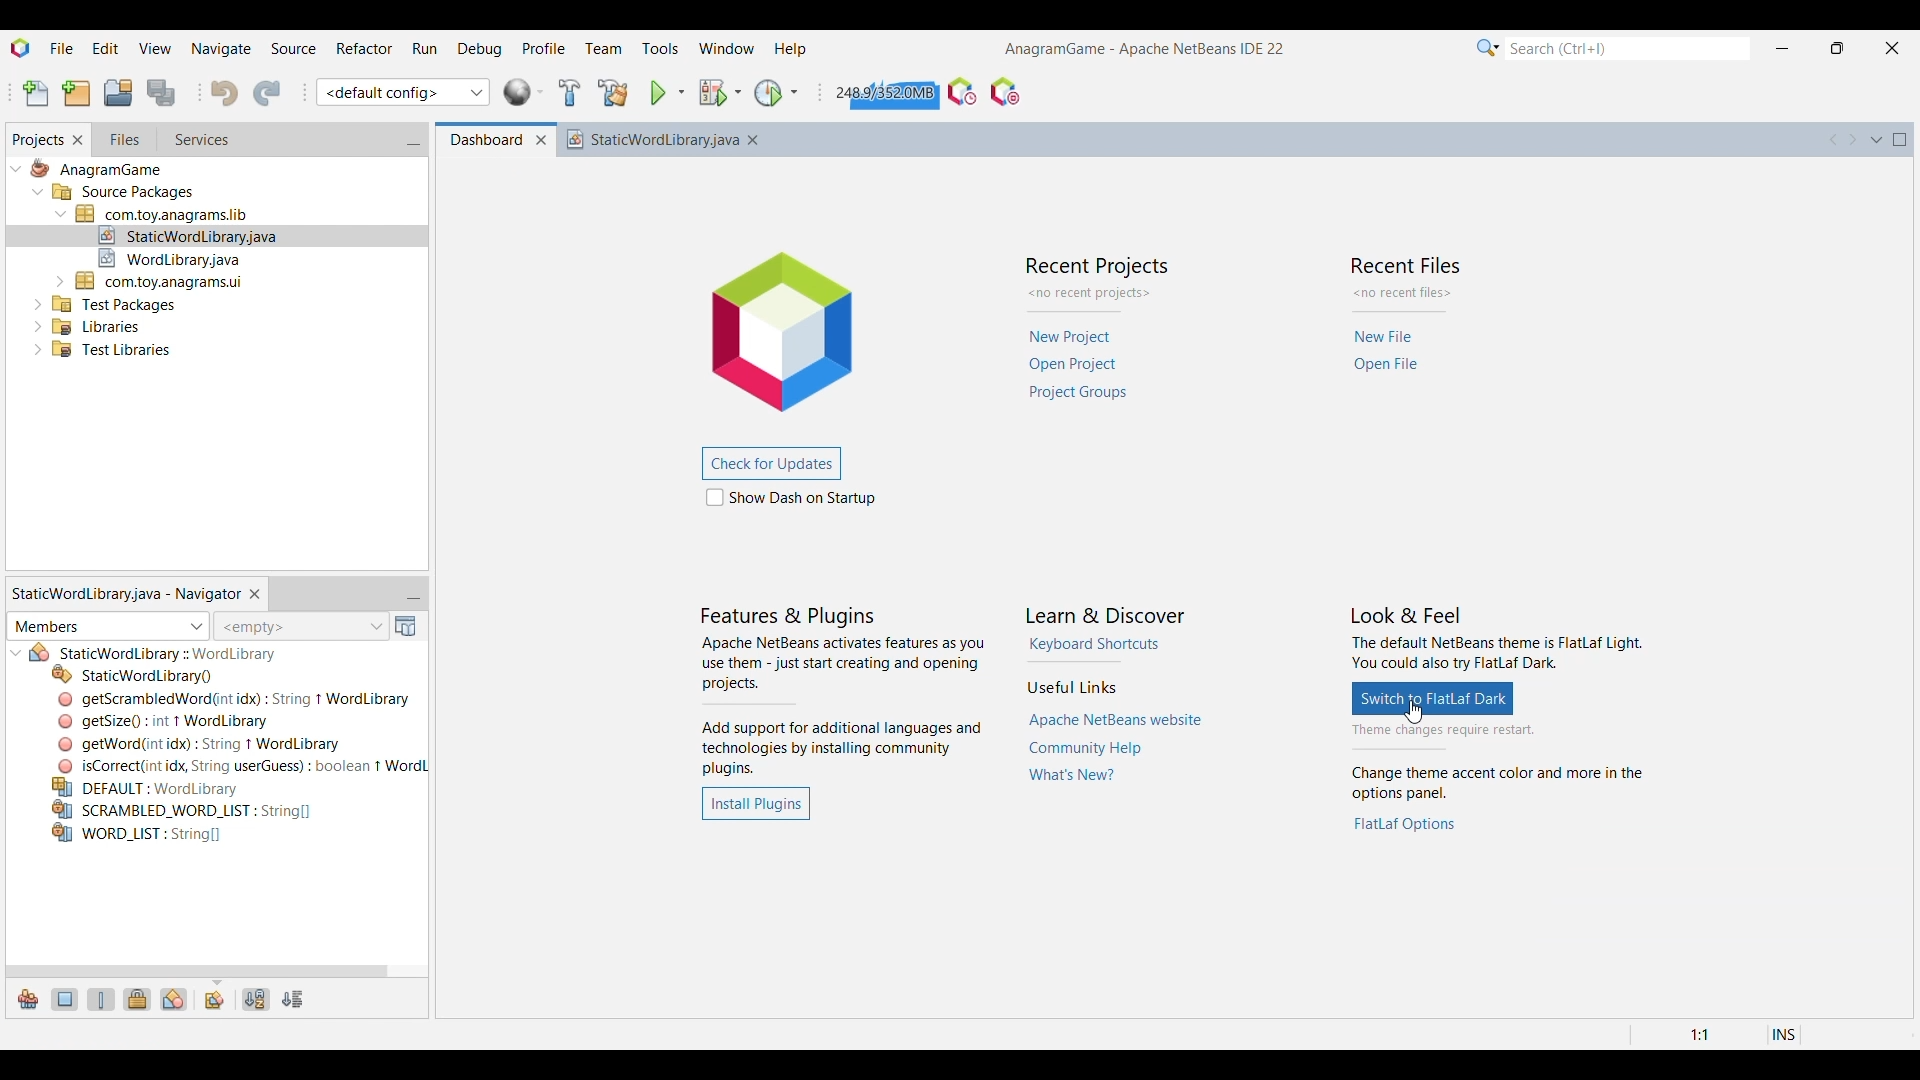 The height and width of the screenshot is (1080, 1920). I want to click on Save all, so click(163, 93).